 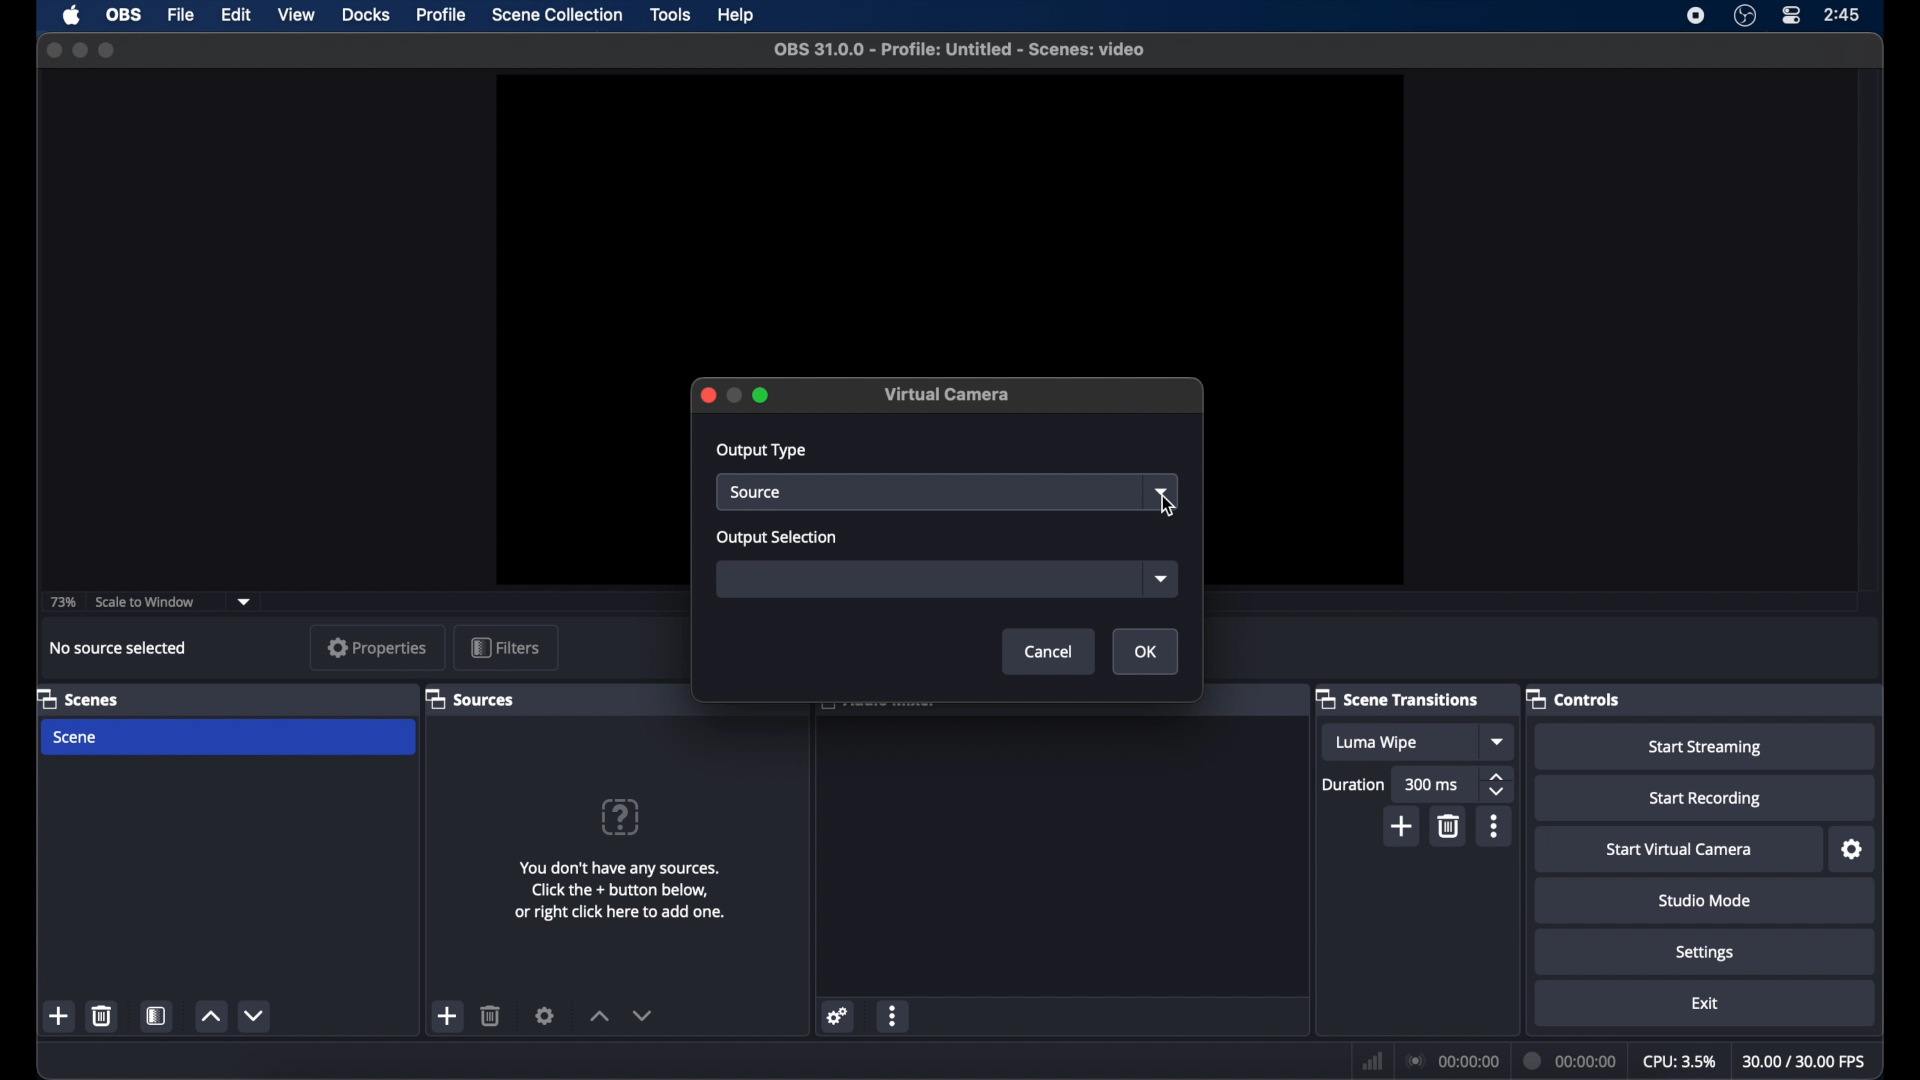 I want to click on filters, so click(x=504, y=647).